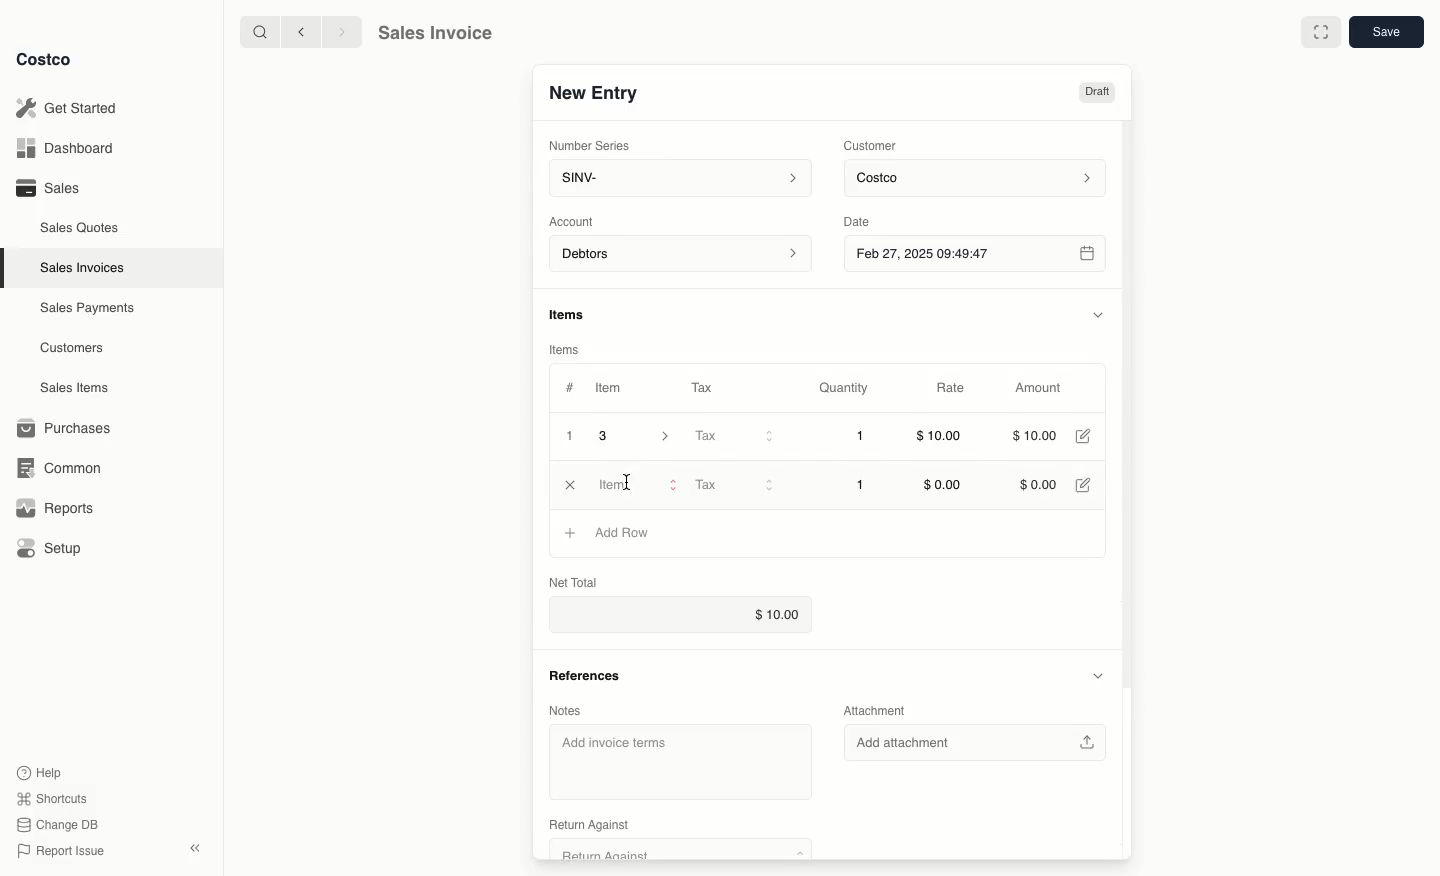 Image resolution: width=1440 pixels, height=876 pixels. Describe the element at coordinates (681, 255) in the screenshot. I see `Debtors` at that location.